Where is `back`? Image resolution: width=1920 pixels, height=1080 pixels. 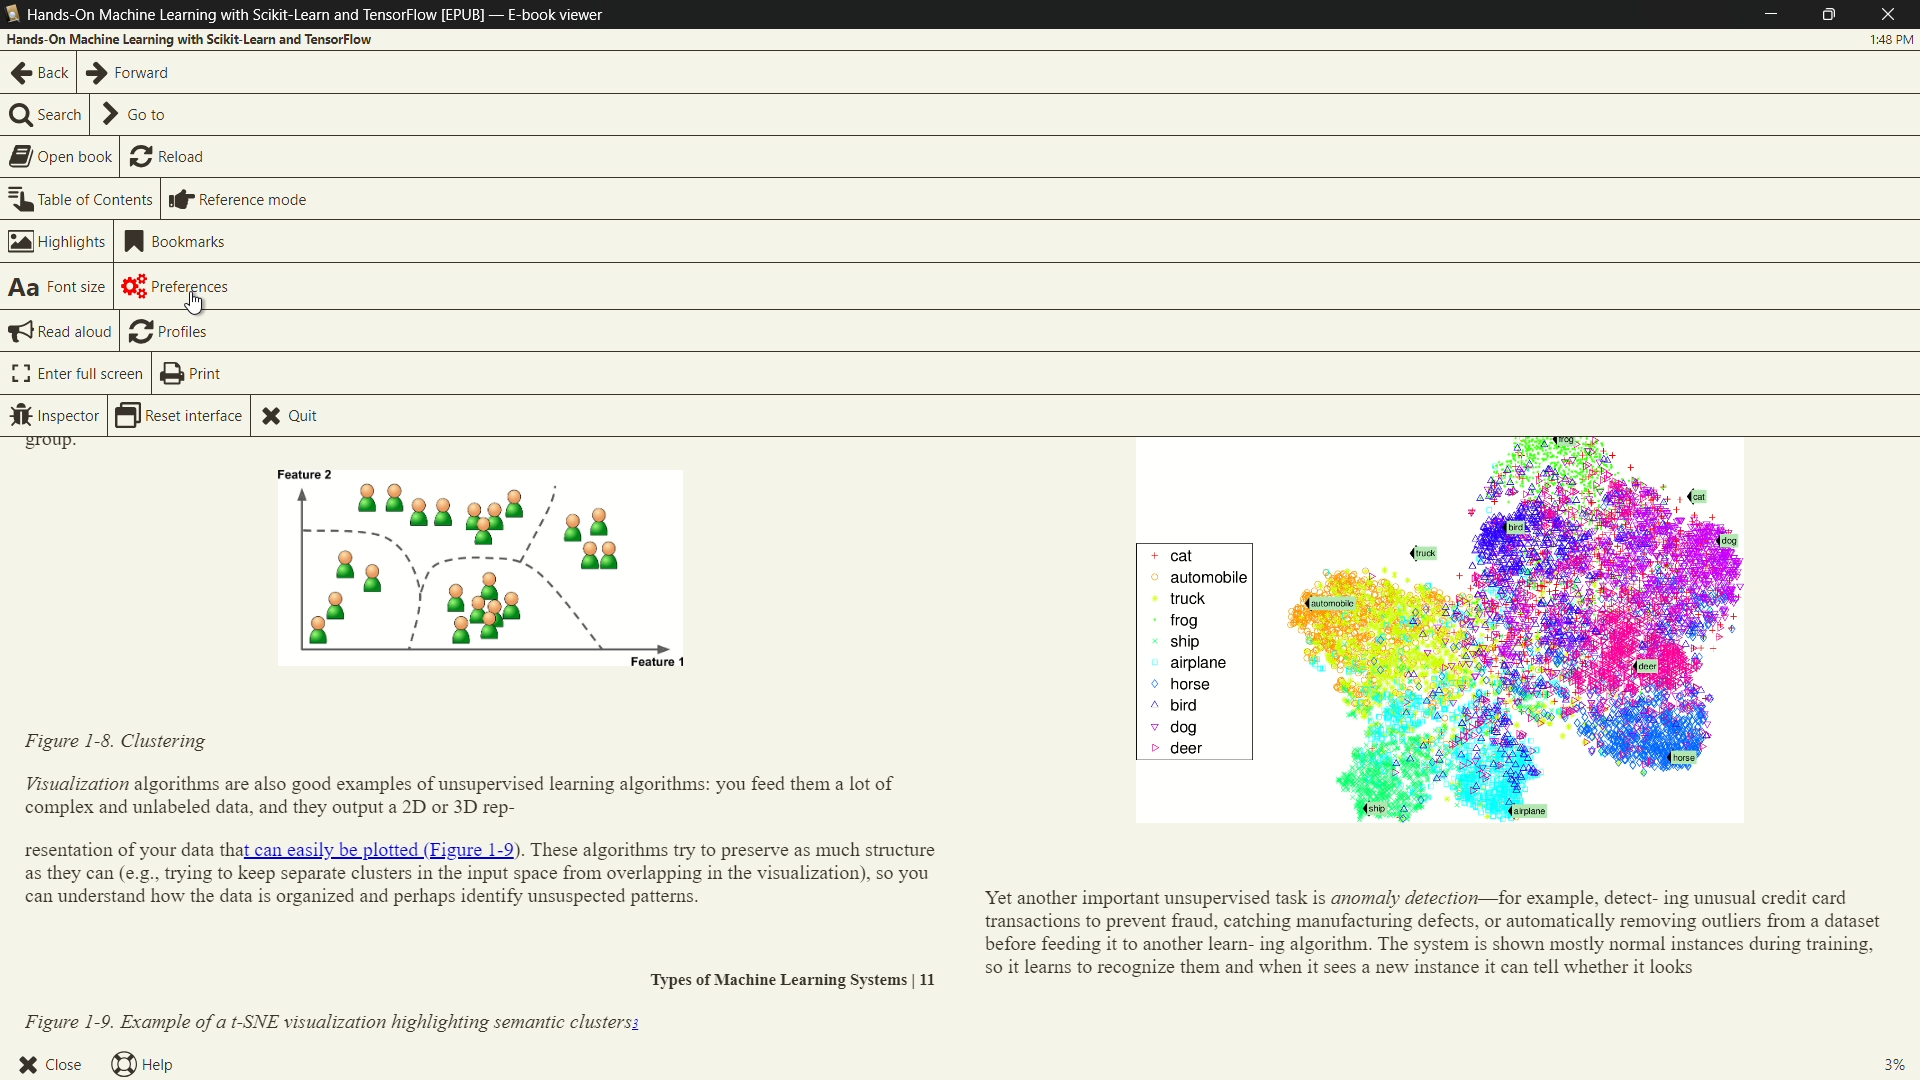 back is located at coordinates (38, 73).